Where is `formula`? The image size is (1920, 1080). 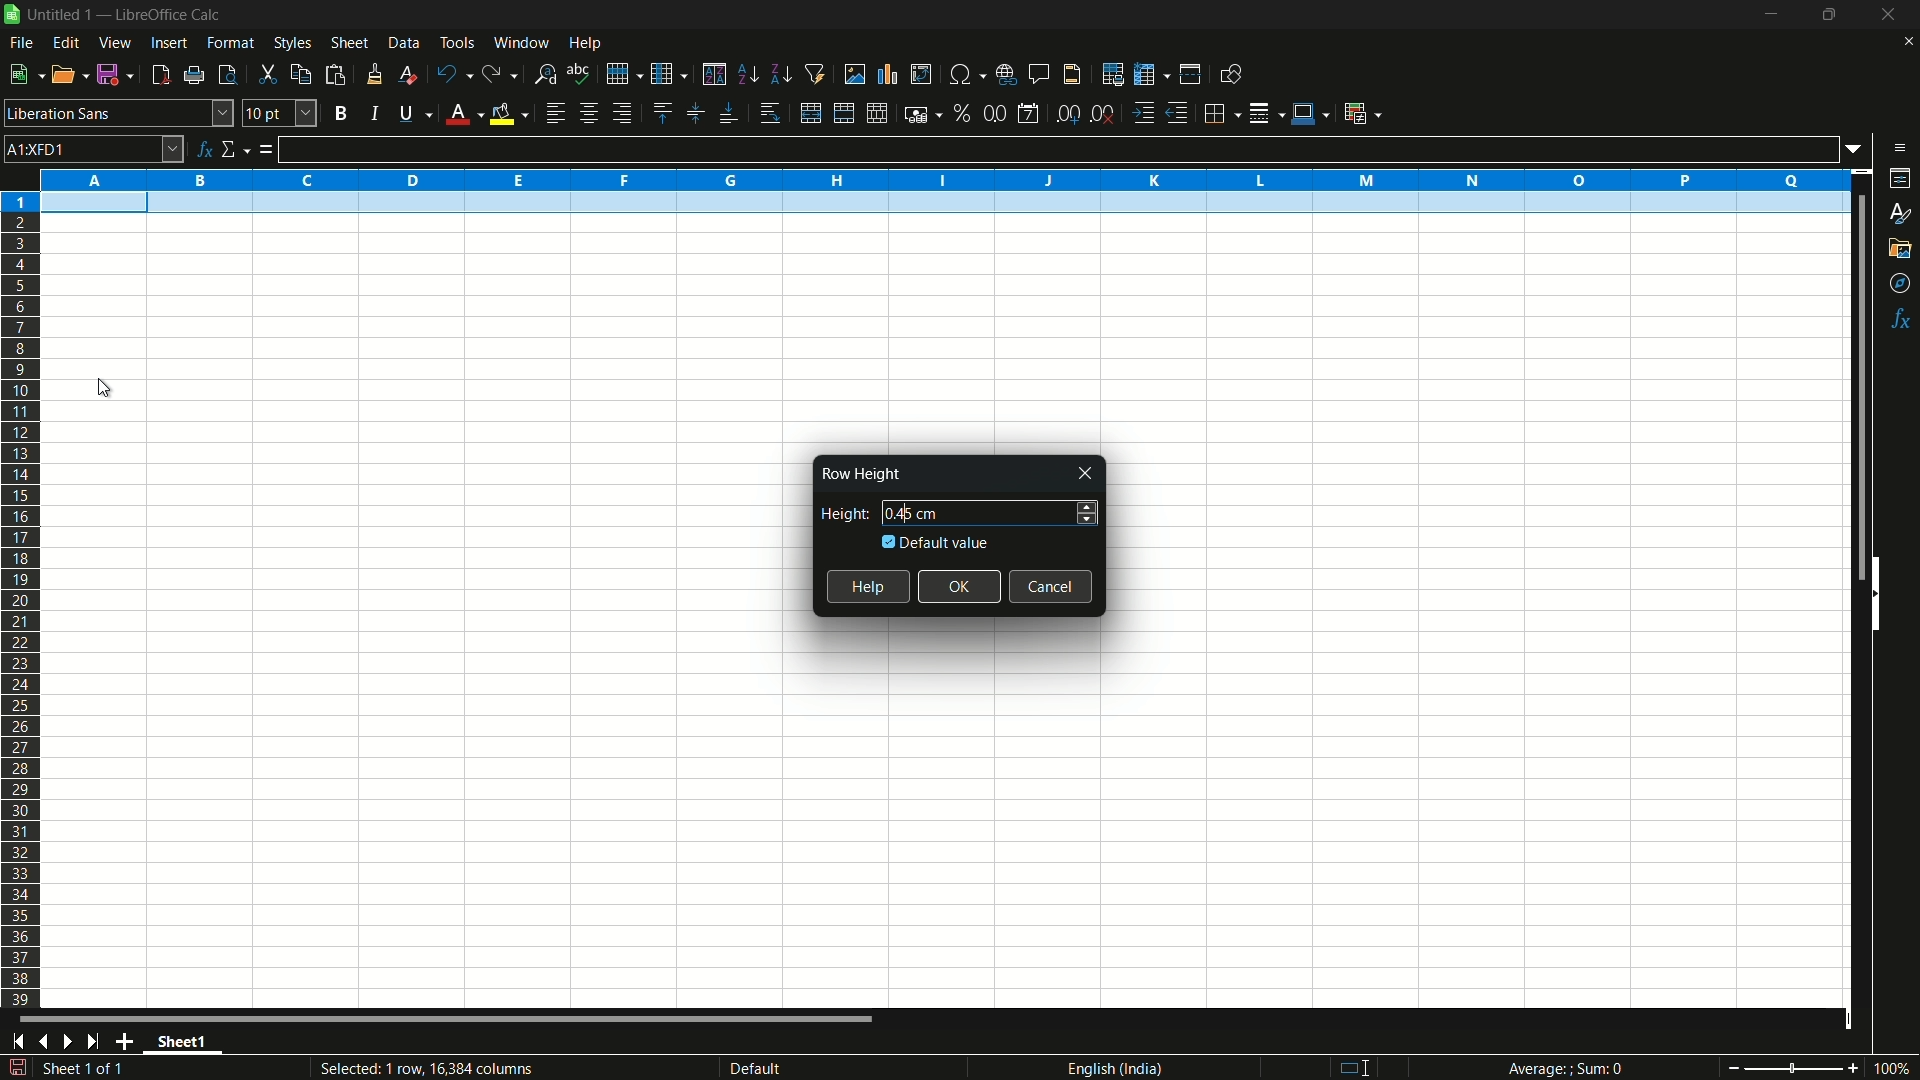
formula is located at coordinates (266, 151).